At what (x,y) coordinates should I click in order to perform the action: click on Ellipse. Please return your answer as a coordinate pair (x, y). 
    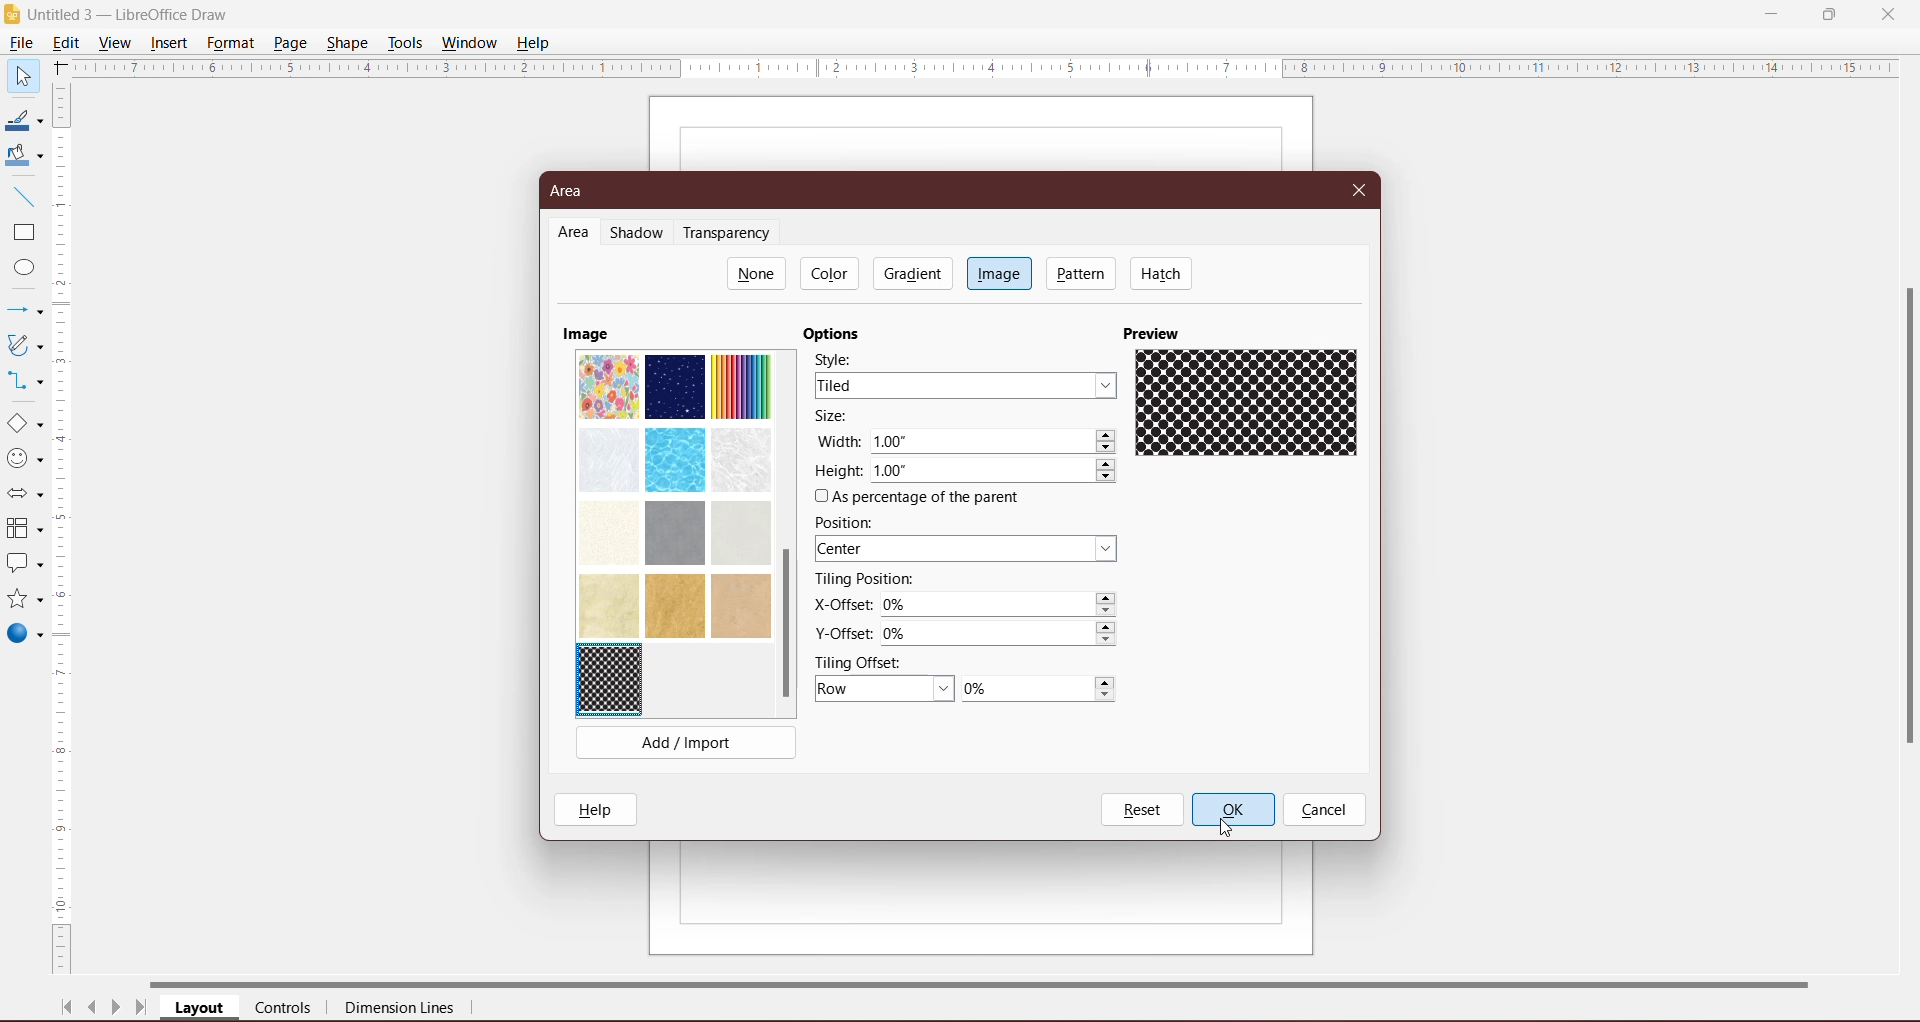
    Looking at the image, I should click on (19, 270).